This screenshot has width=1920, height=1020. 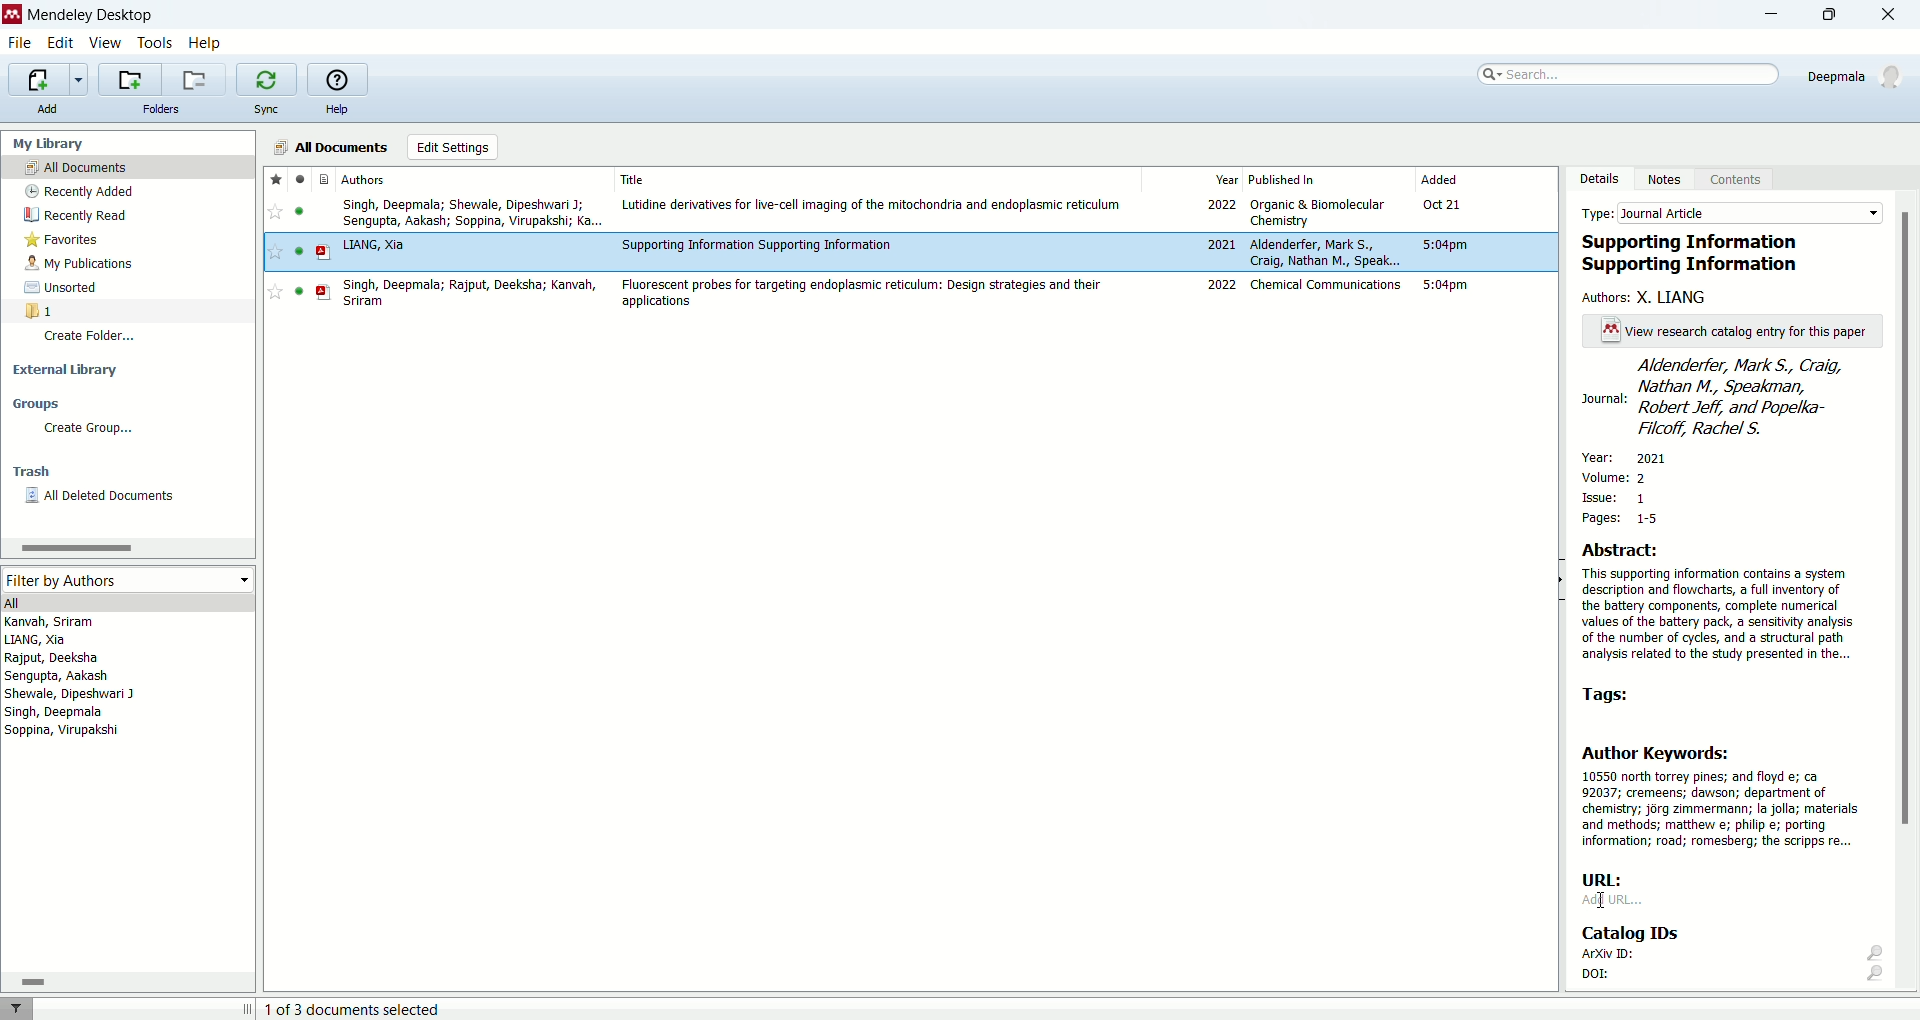 I want to click on create a new folder, so click(x=129, y=80).